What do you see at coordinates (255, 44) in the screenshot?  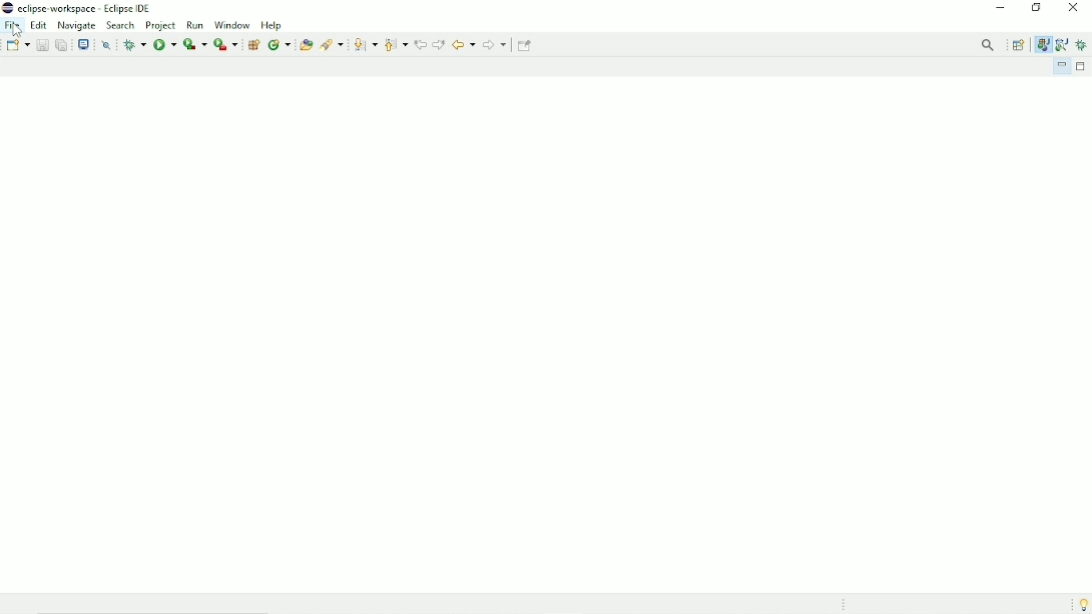 I see `New java package` at bounding box center [255, 44].